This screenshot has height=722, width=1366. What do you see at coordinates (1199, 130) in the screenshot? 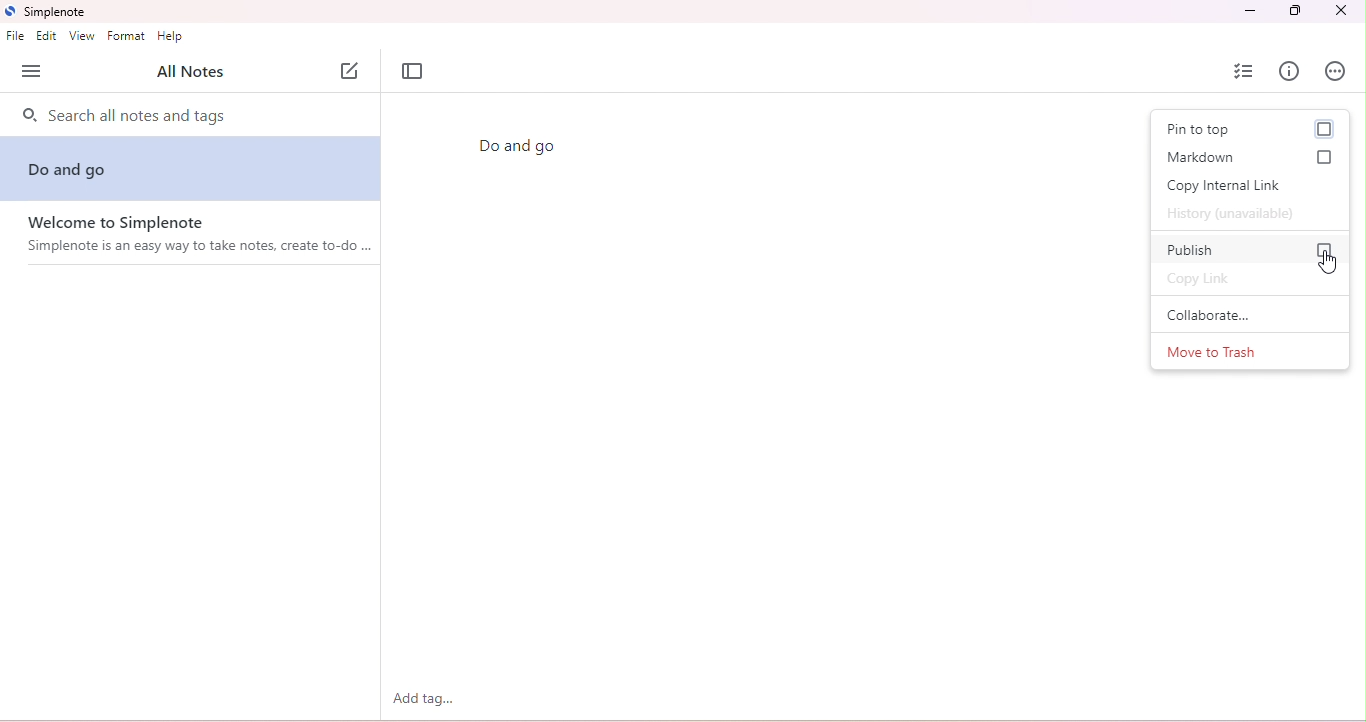
I see `pin to top` at bounding box center [1199, 130].